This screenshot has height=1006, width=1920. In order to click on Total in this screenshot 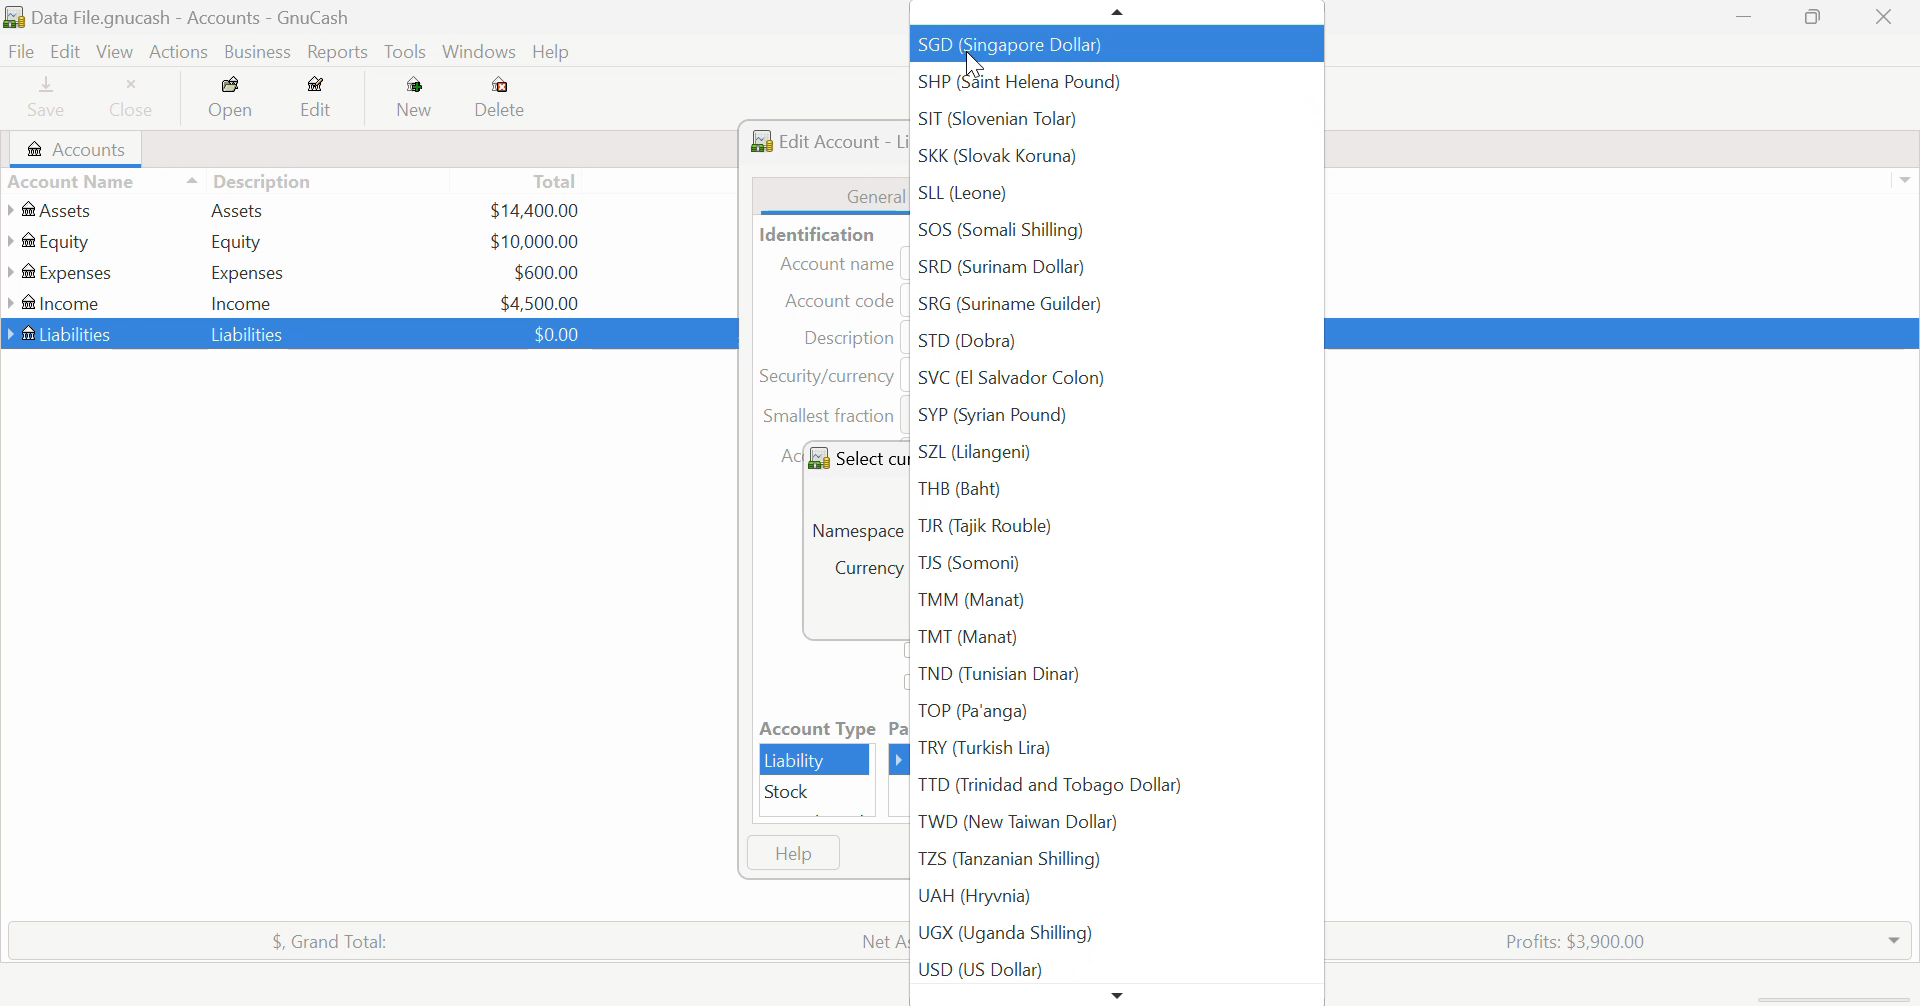, I will do `click(557, 180)`.